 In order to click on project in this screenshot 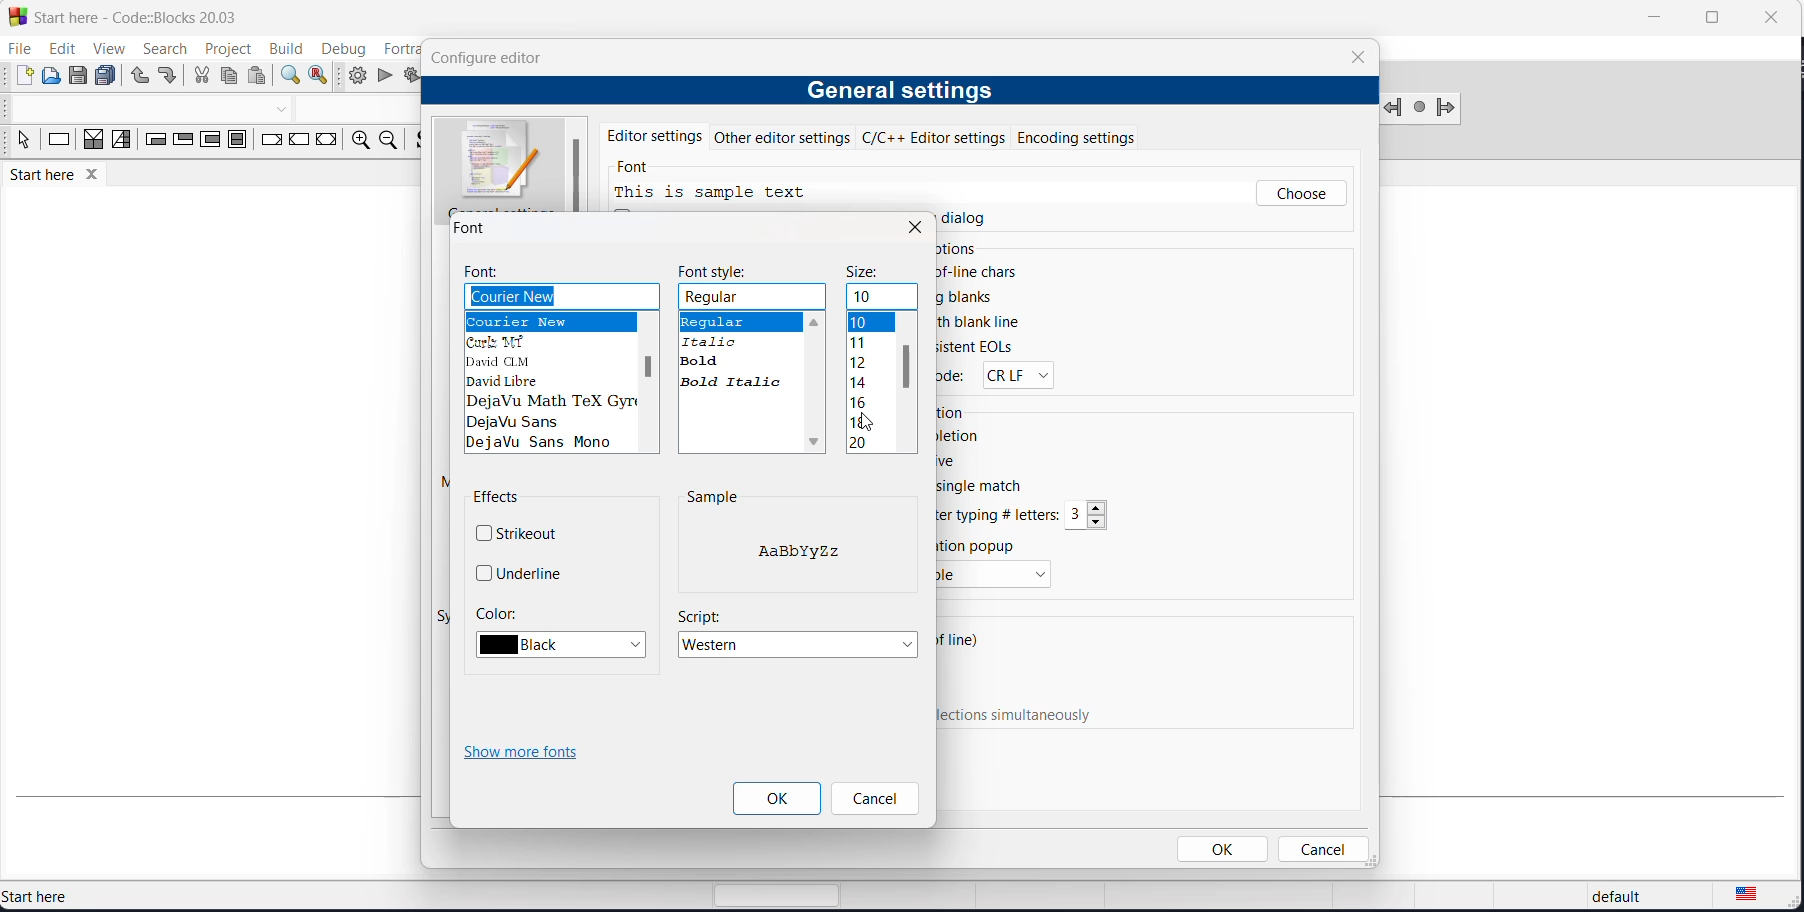, I will do `click(224, 49)`.